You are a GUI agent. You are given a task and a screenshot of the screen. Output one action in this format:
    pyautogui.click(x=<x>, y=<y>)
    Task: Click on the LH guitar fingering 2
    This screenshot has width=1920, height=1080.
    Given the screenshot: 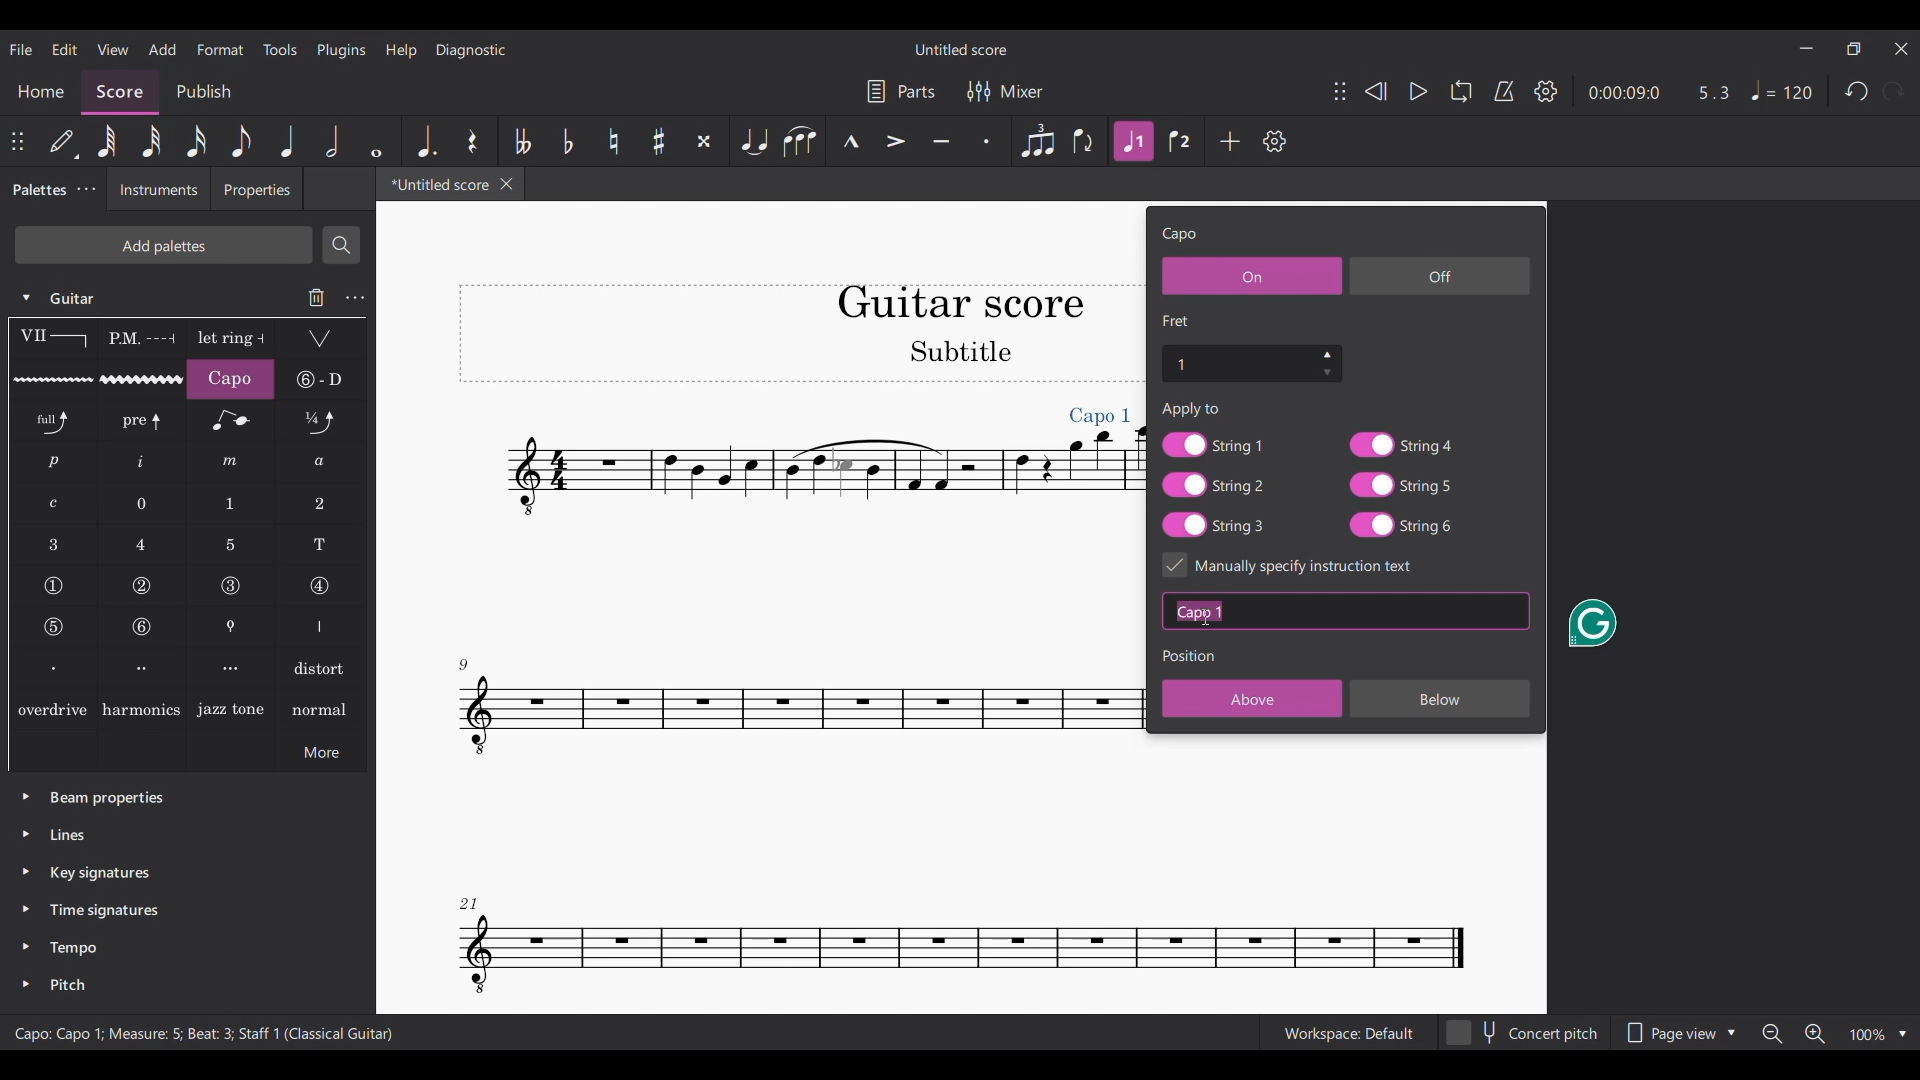 What is the action you would take?
    pyautogui.click(x=320, y=504)
    